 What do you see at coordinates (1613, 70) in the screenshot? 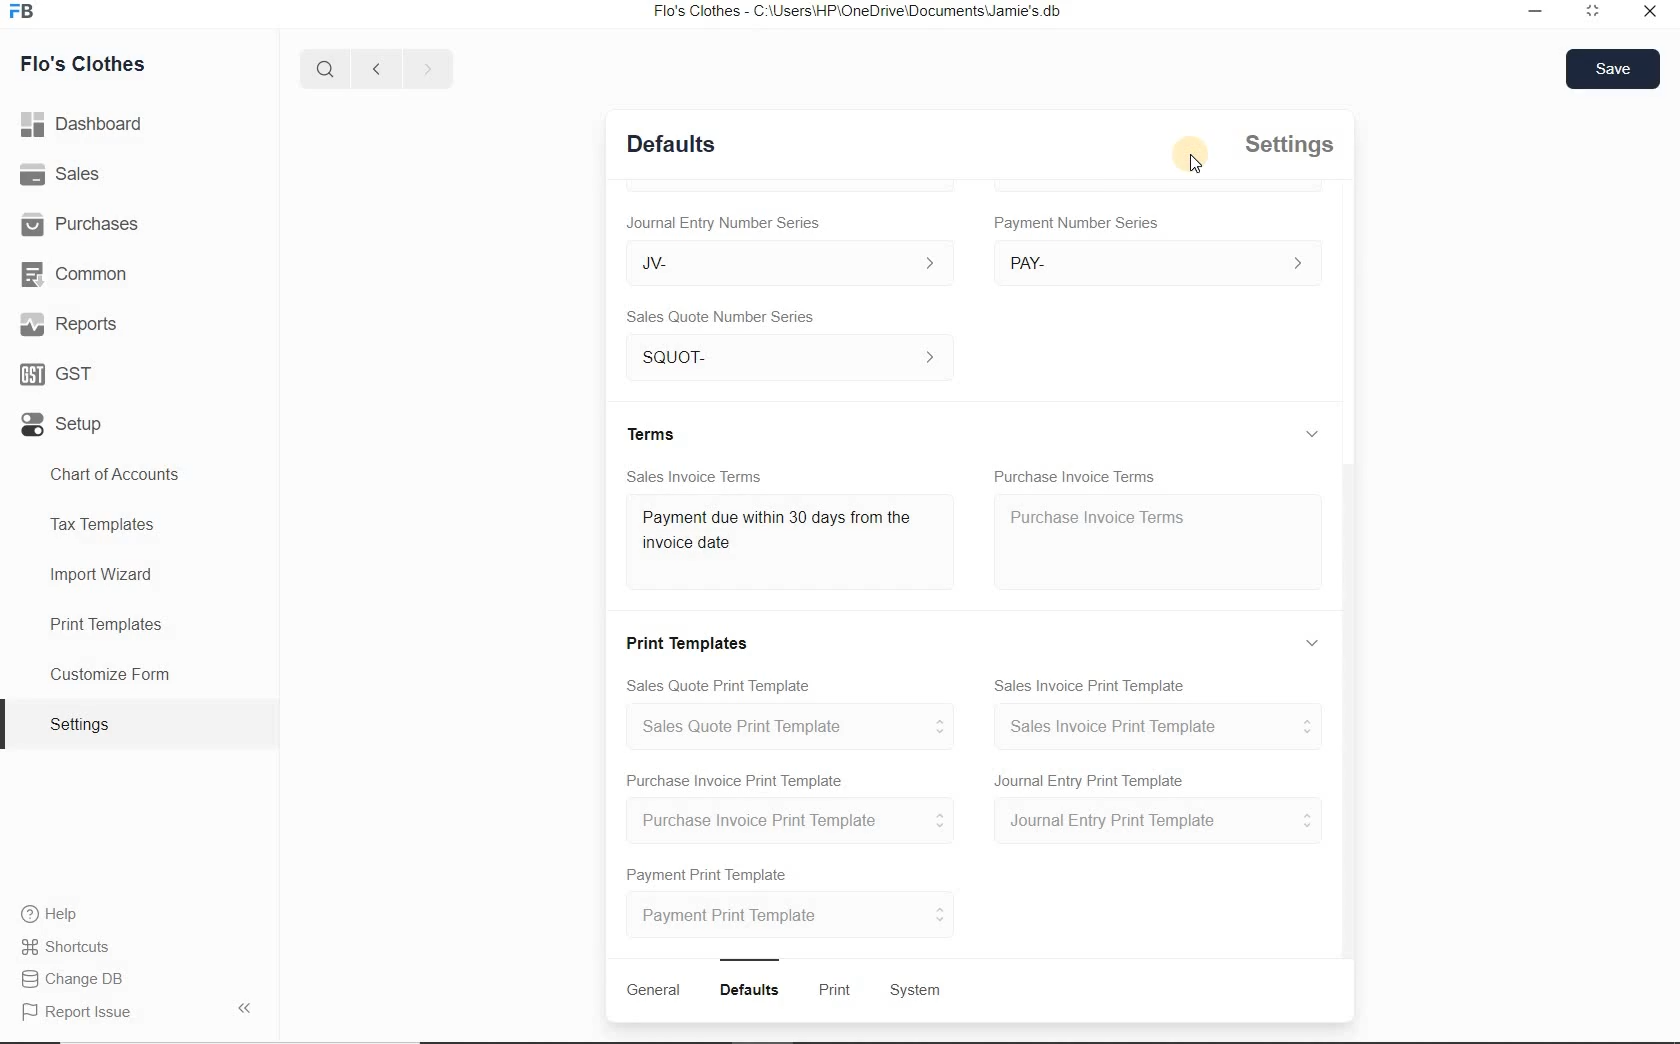
I see `Save` at bounding box center [1613, 70].